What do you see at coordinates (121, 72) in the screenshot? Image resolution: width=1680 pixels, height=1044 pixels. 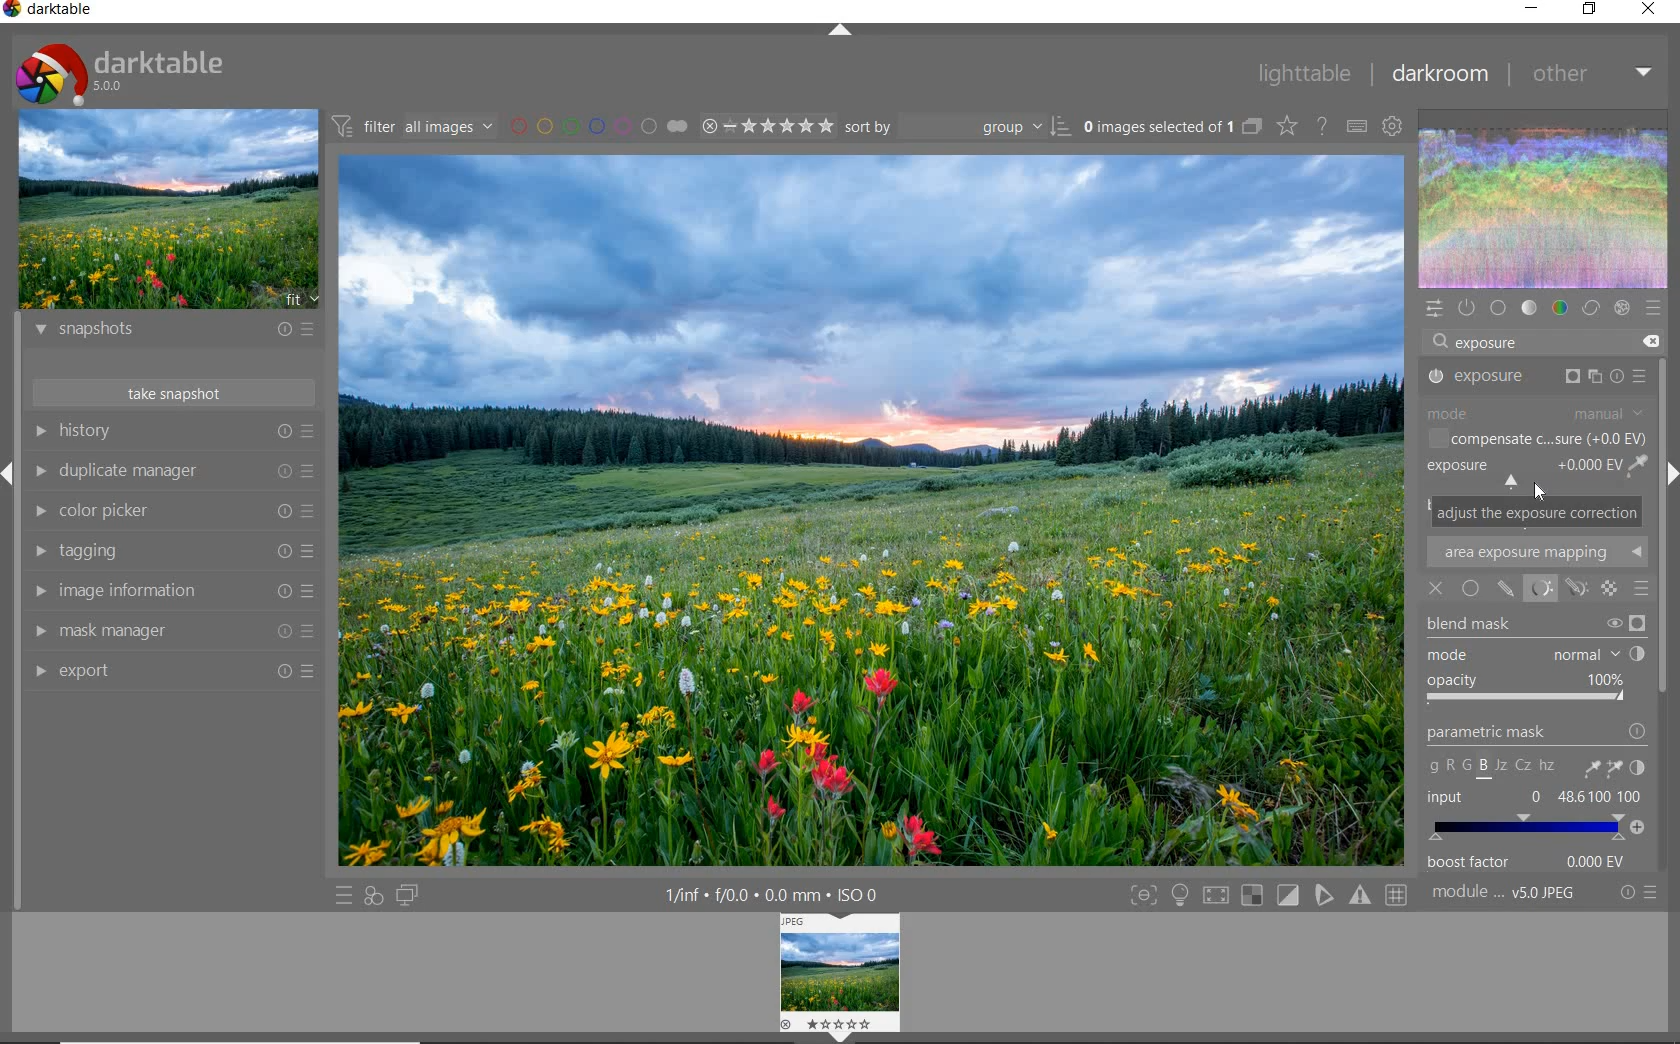 I see `system logo` at bounding box center [121, 72].